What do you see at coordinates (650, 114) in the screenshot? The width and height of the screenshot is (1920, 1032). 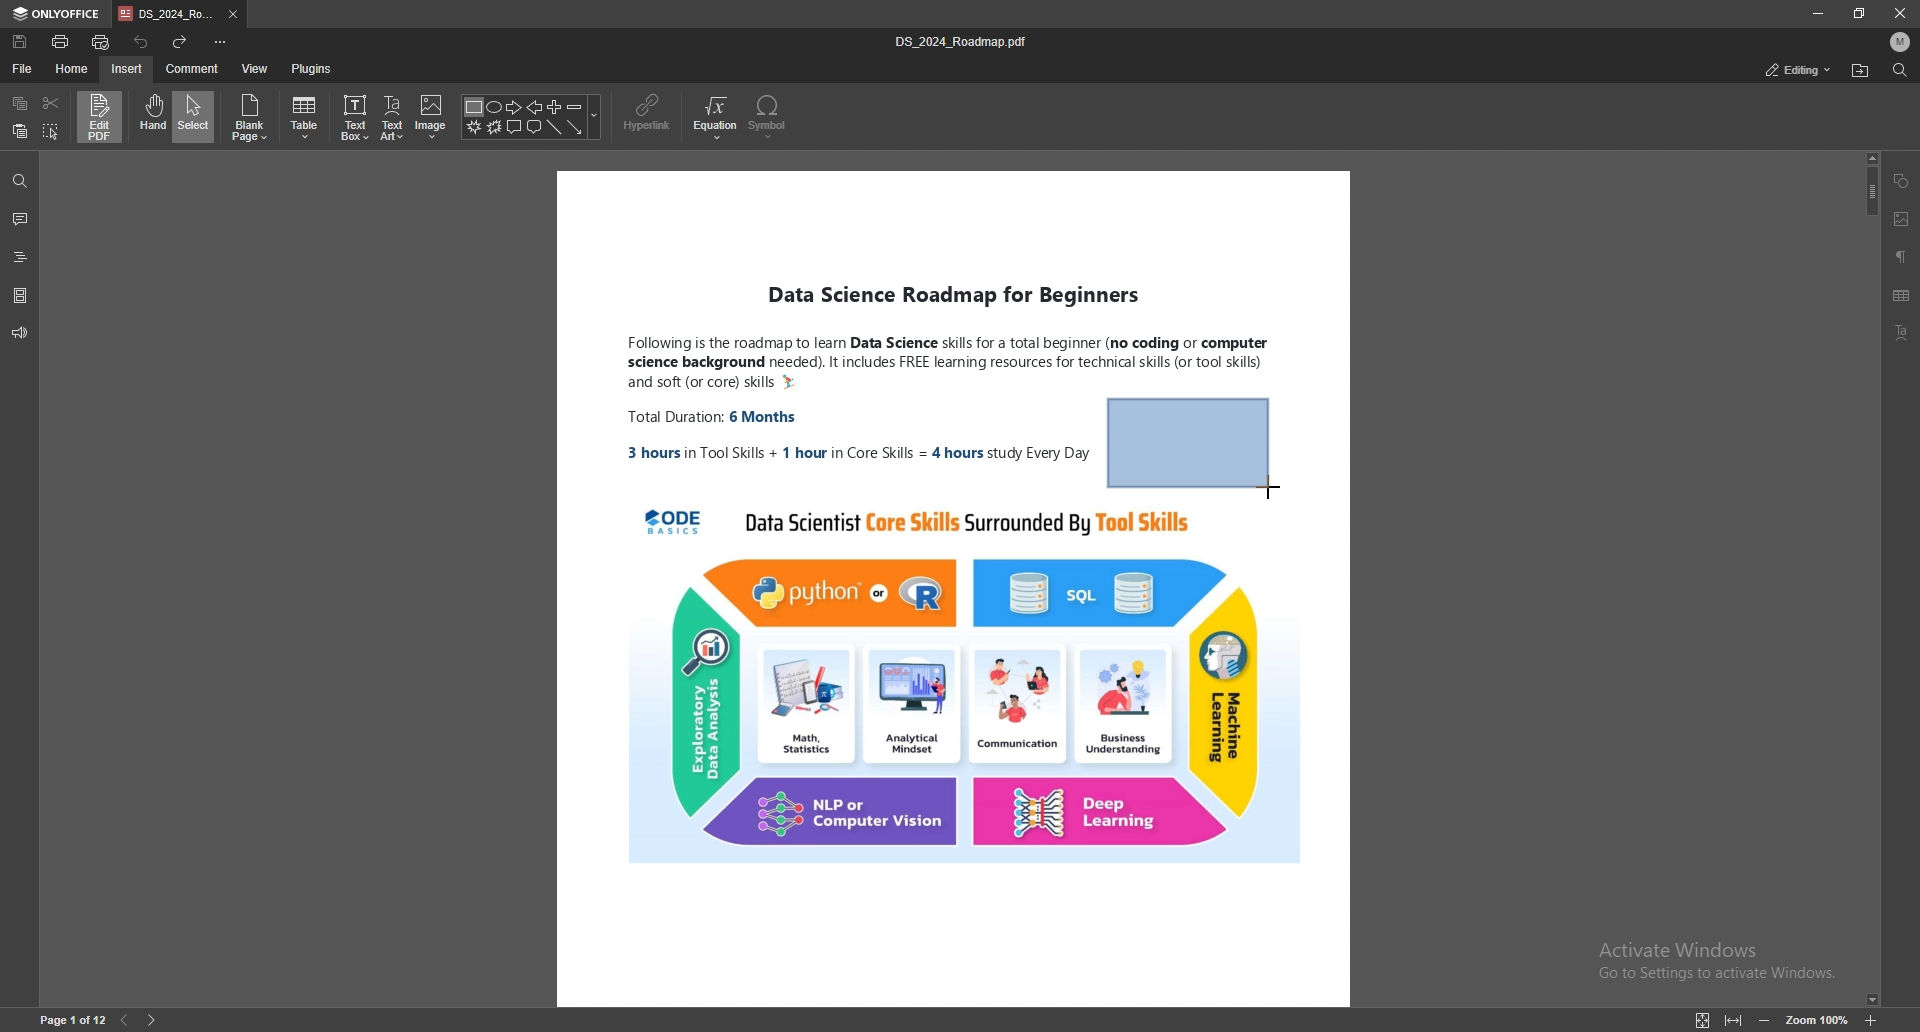 I see `hyperlink` at bounding box center [650, 114].